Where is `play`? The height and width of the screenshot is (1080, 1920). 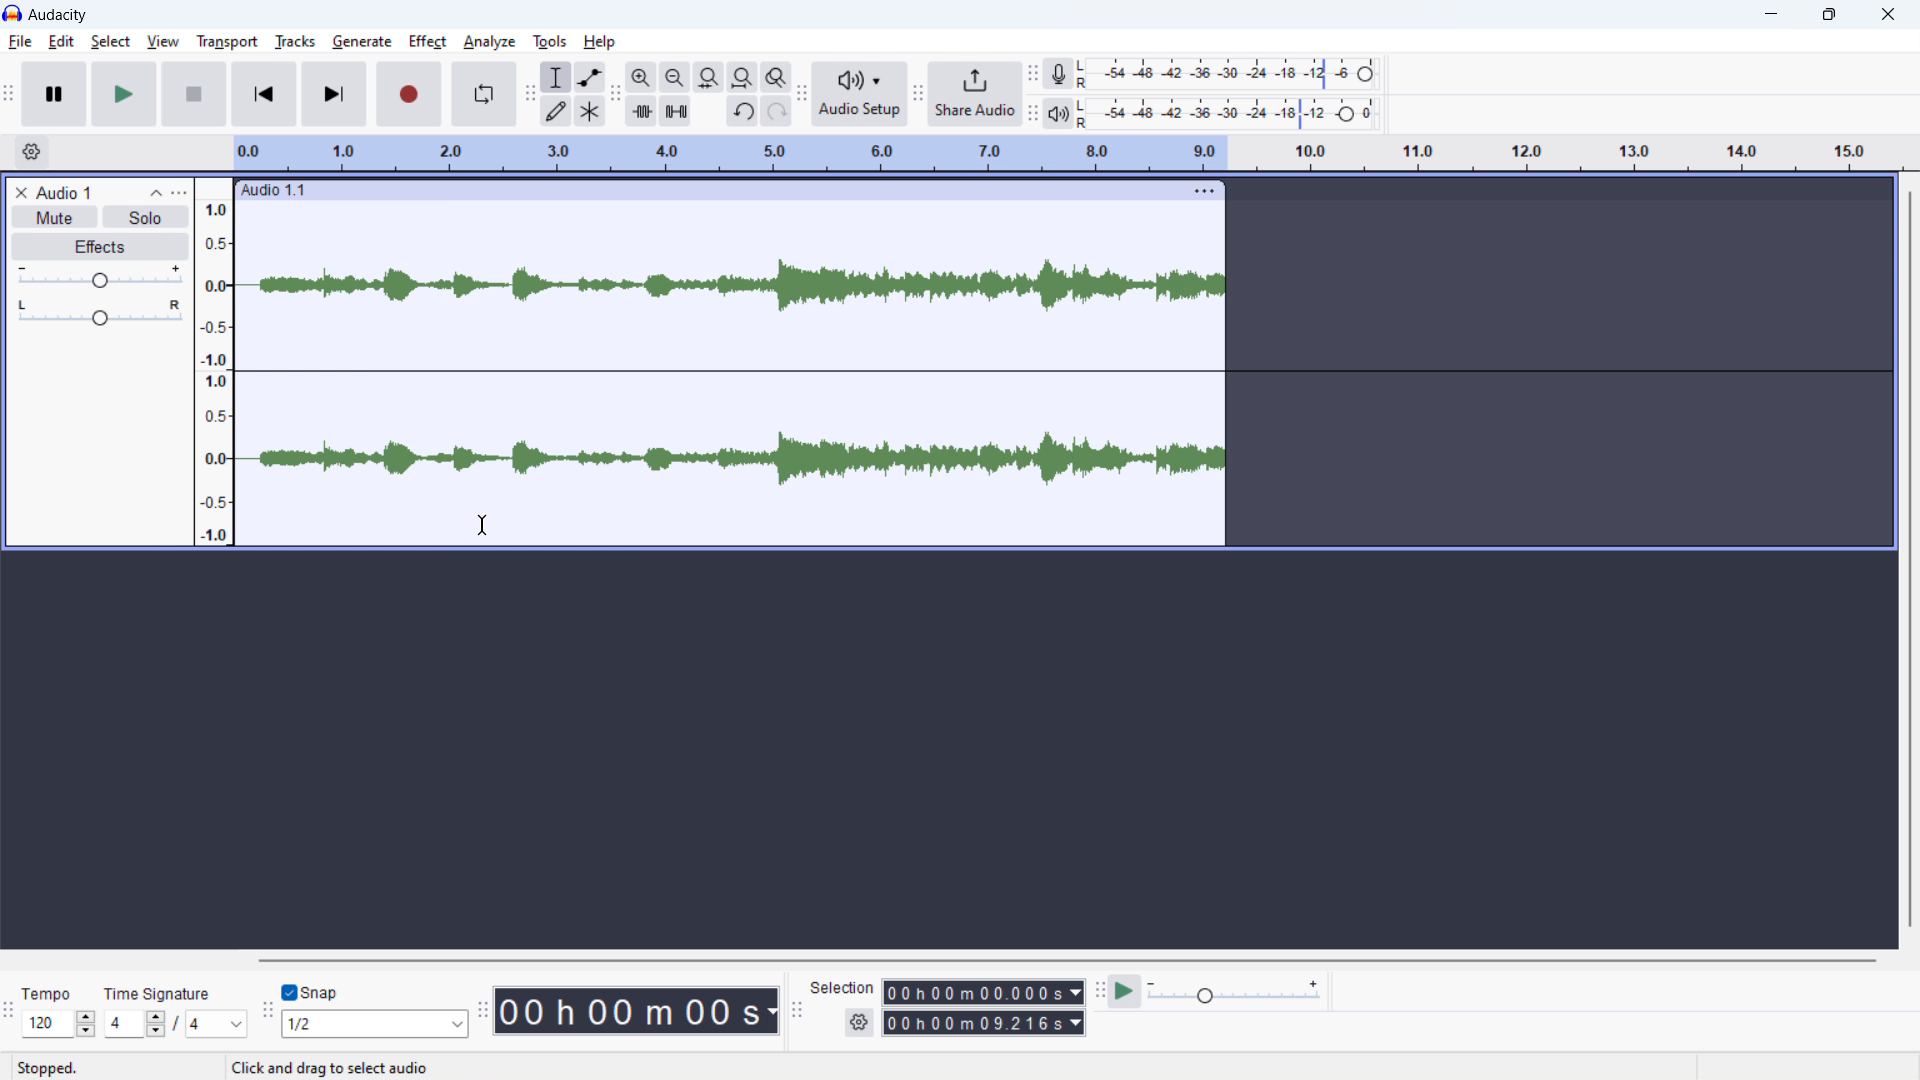
play is located at coordinates (124, 95).